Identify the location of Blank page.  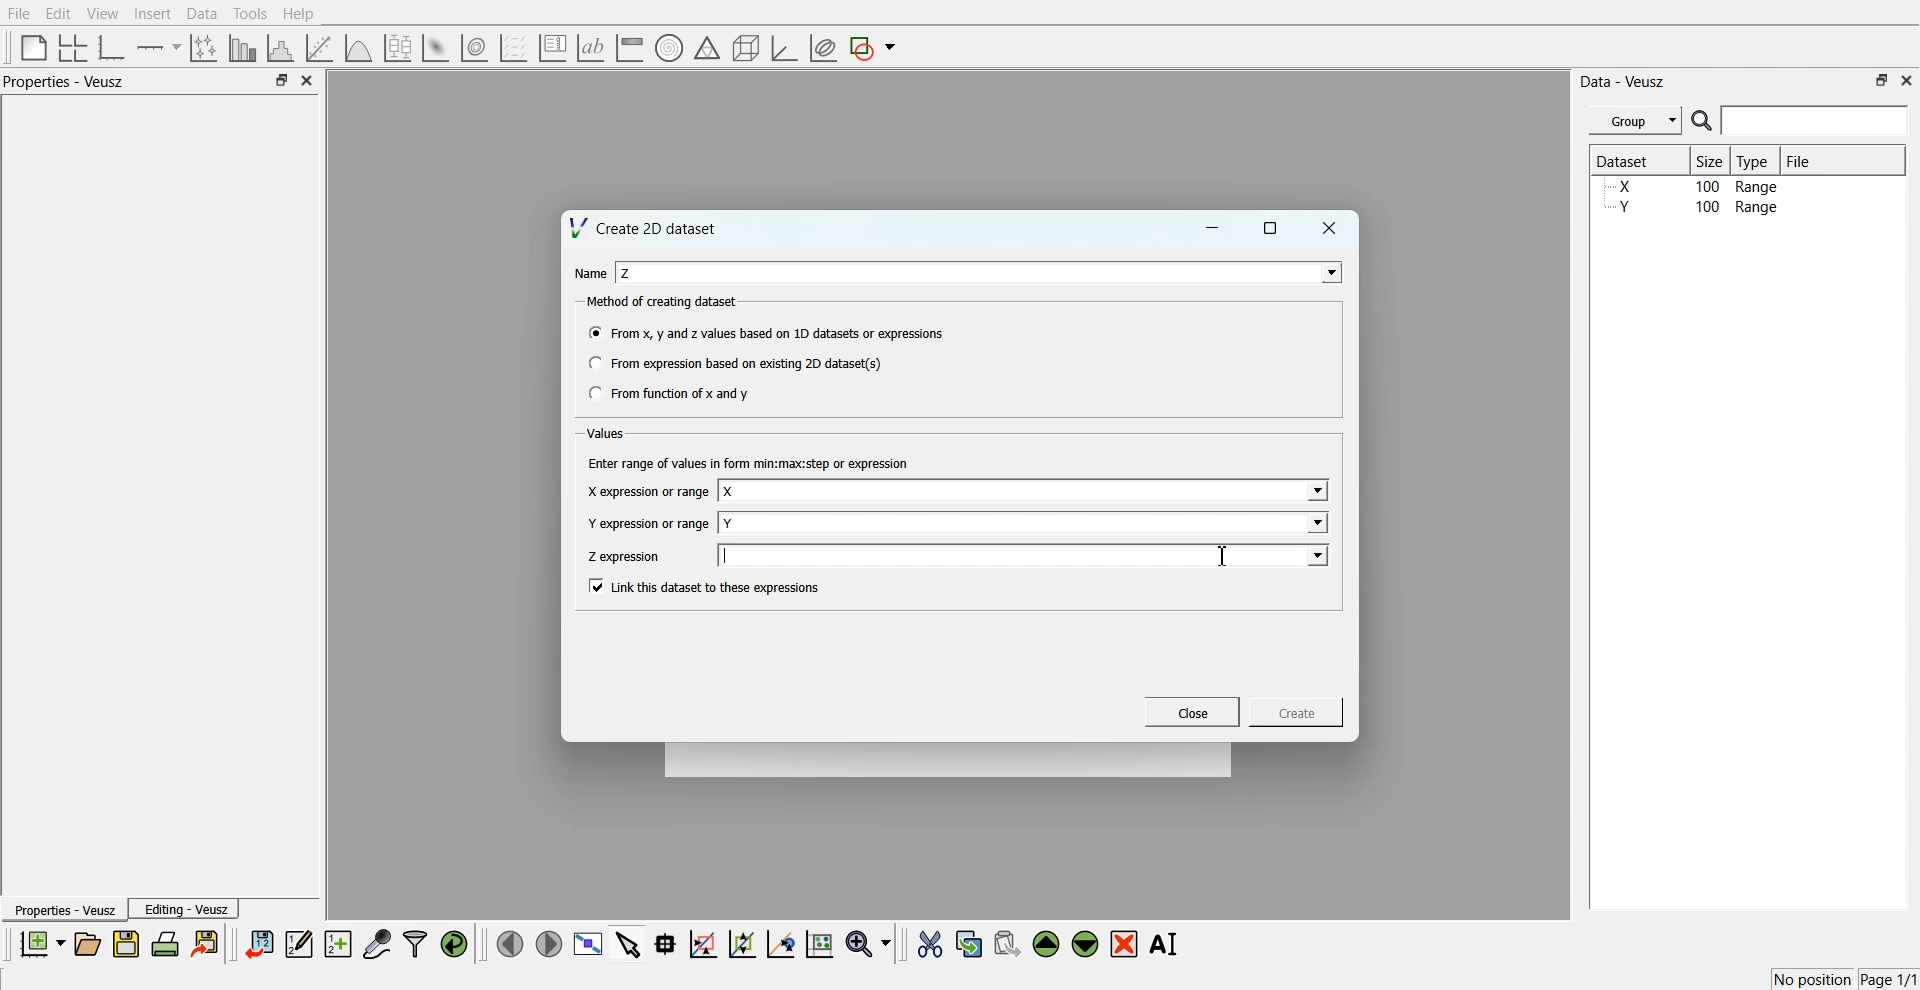
(34, 47).